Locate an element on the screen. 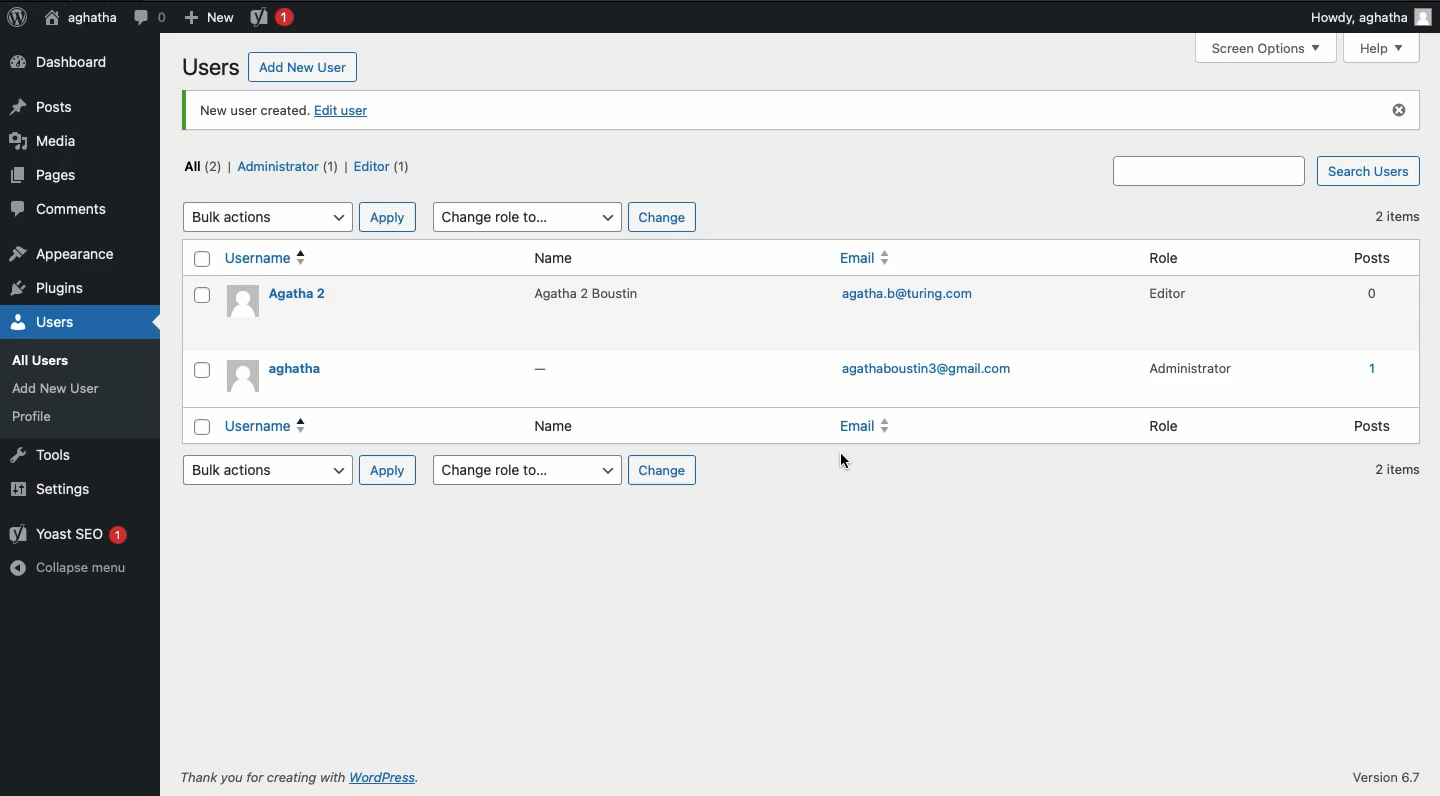 This screenshot has width=1440, height=796. Change role to is located at coordinates (524, 215).